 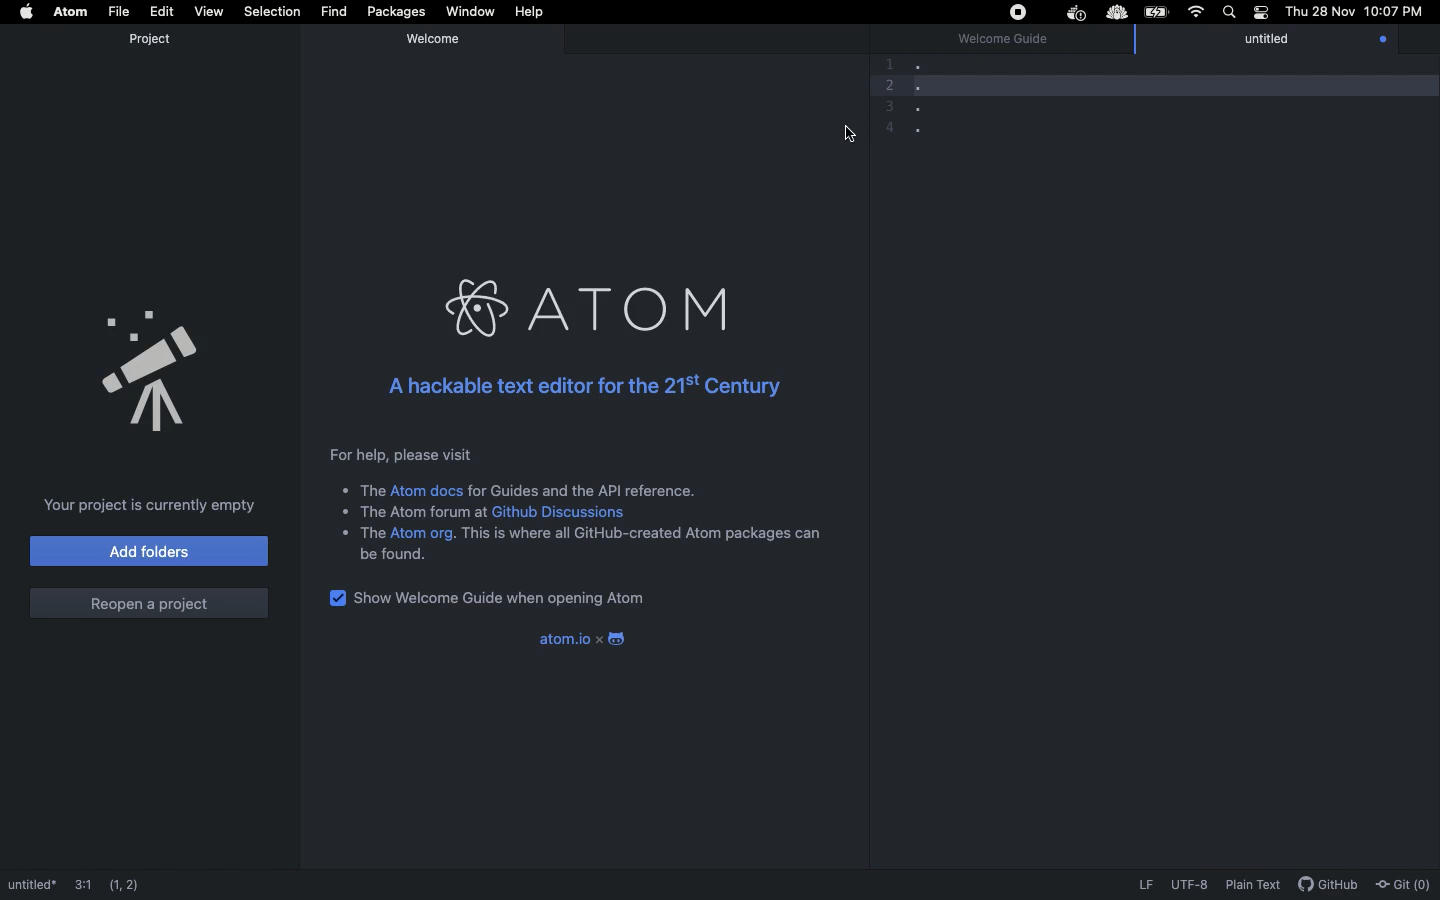 I want to click on Edit, so click(x=161, y=11).